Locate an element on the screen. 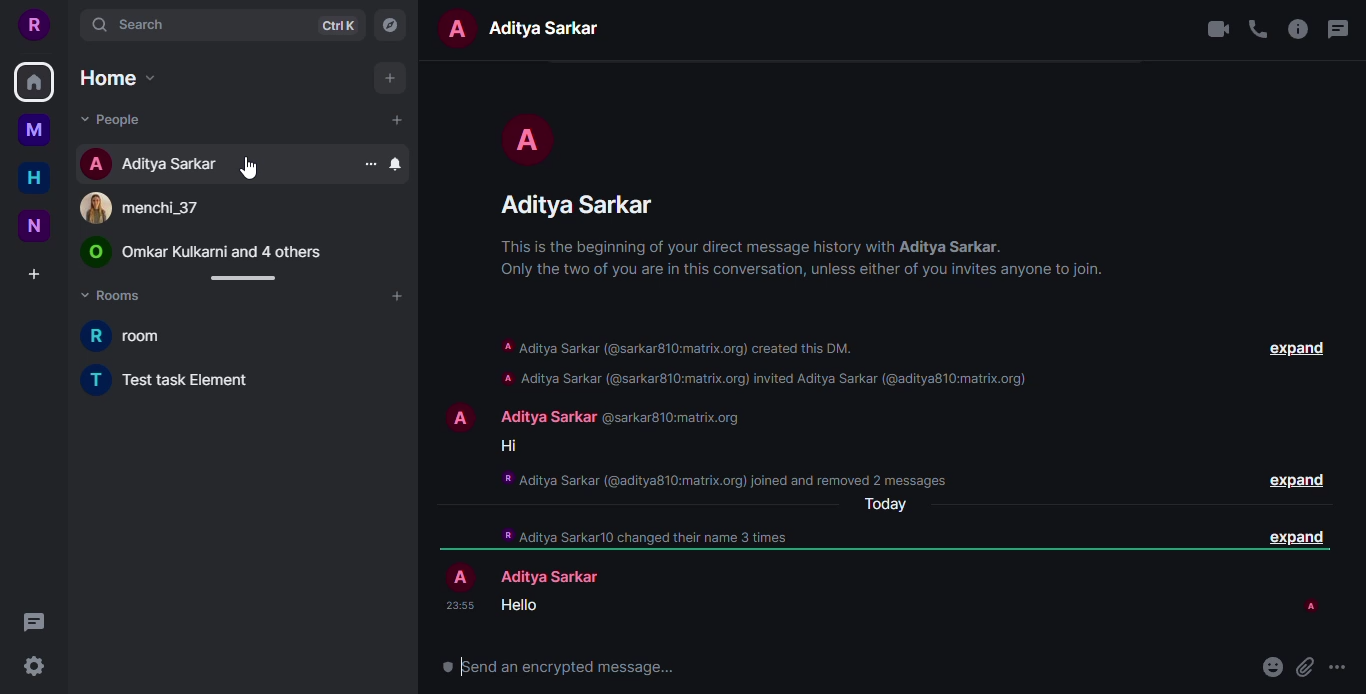 The height and width of the screenshot is (694, 1366). aditya sarkar @sarkar810:matrix.org is located at coordinates (616, 419).